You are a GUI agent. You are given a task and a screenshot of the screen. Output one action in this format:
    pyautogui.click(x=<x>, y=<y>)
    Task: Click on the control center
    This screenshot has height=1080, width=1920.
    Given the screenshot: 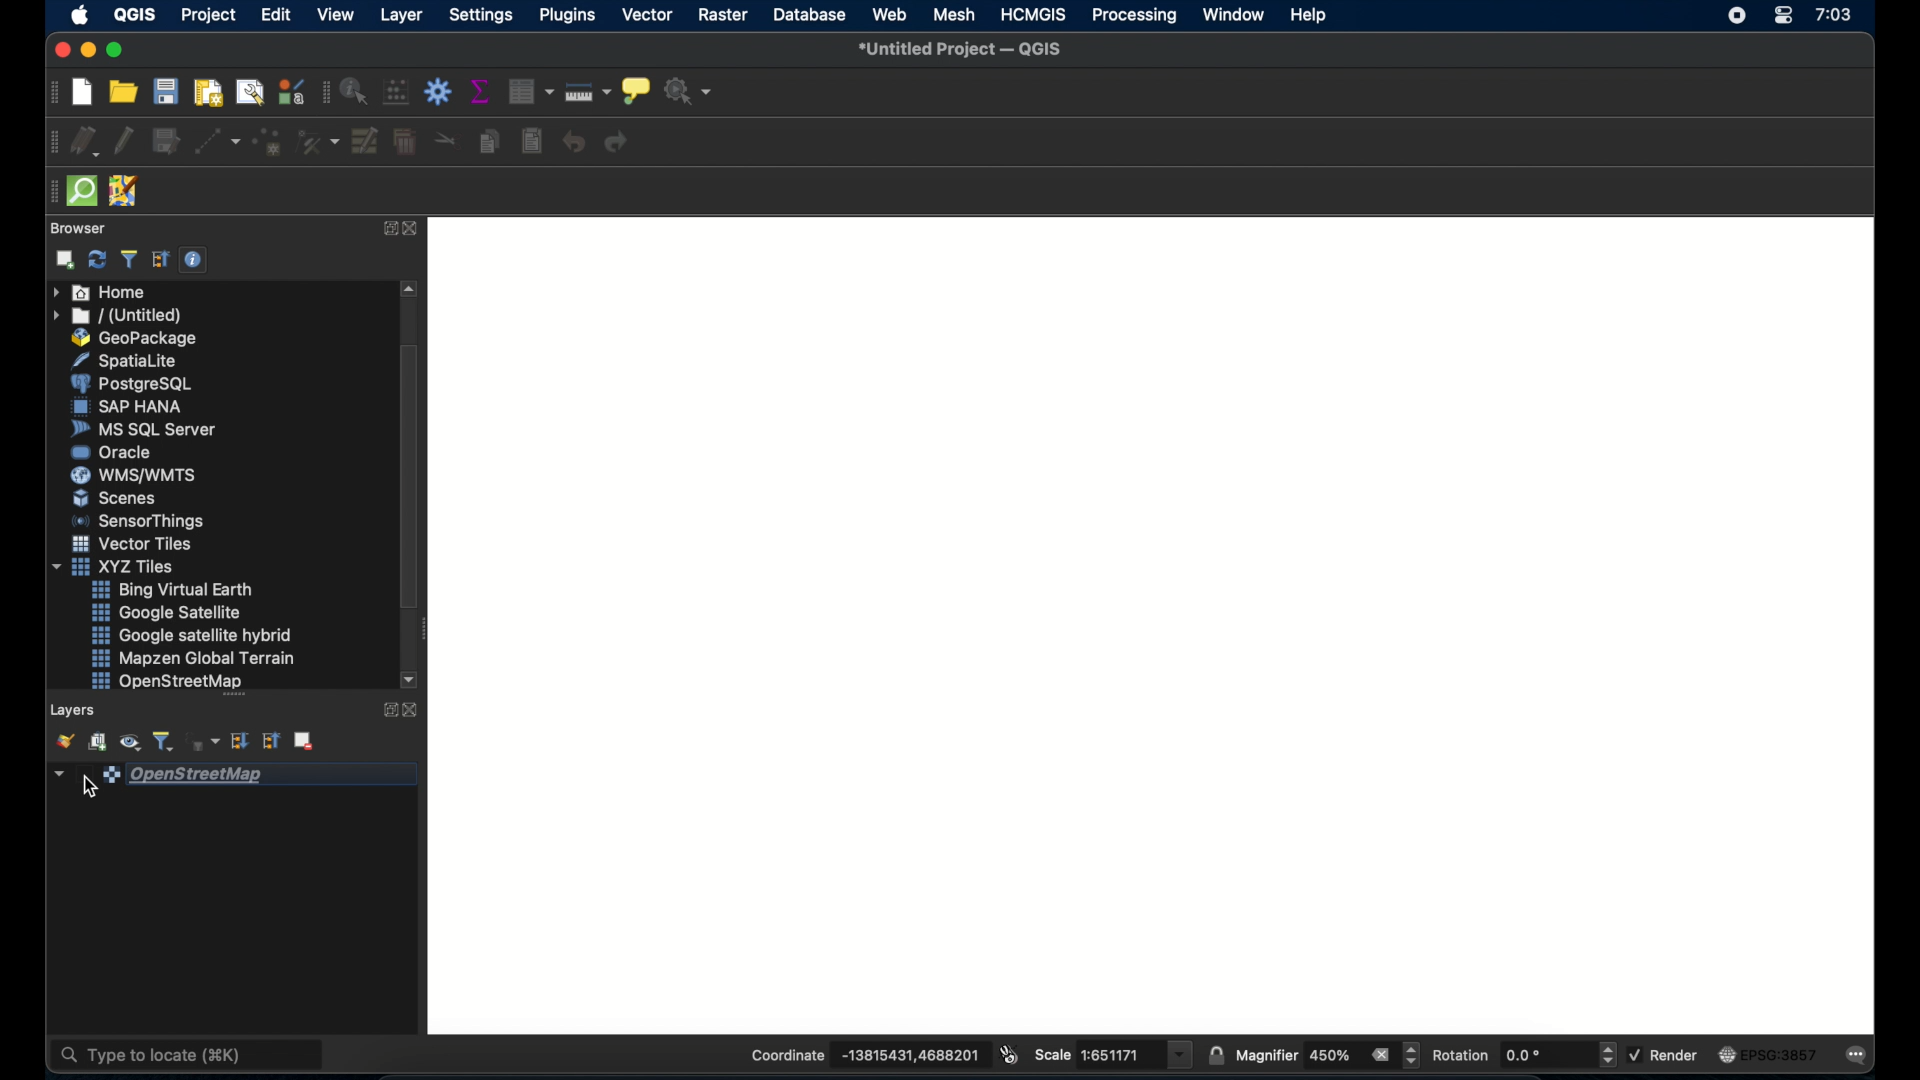 What is the action you would take?
    pyautogui.click(x=1784, y=15)
    